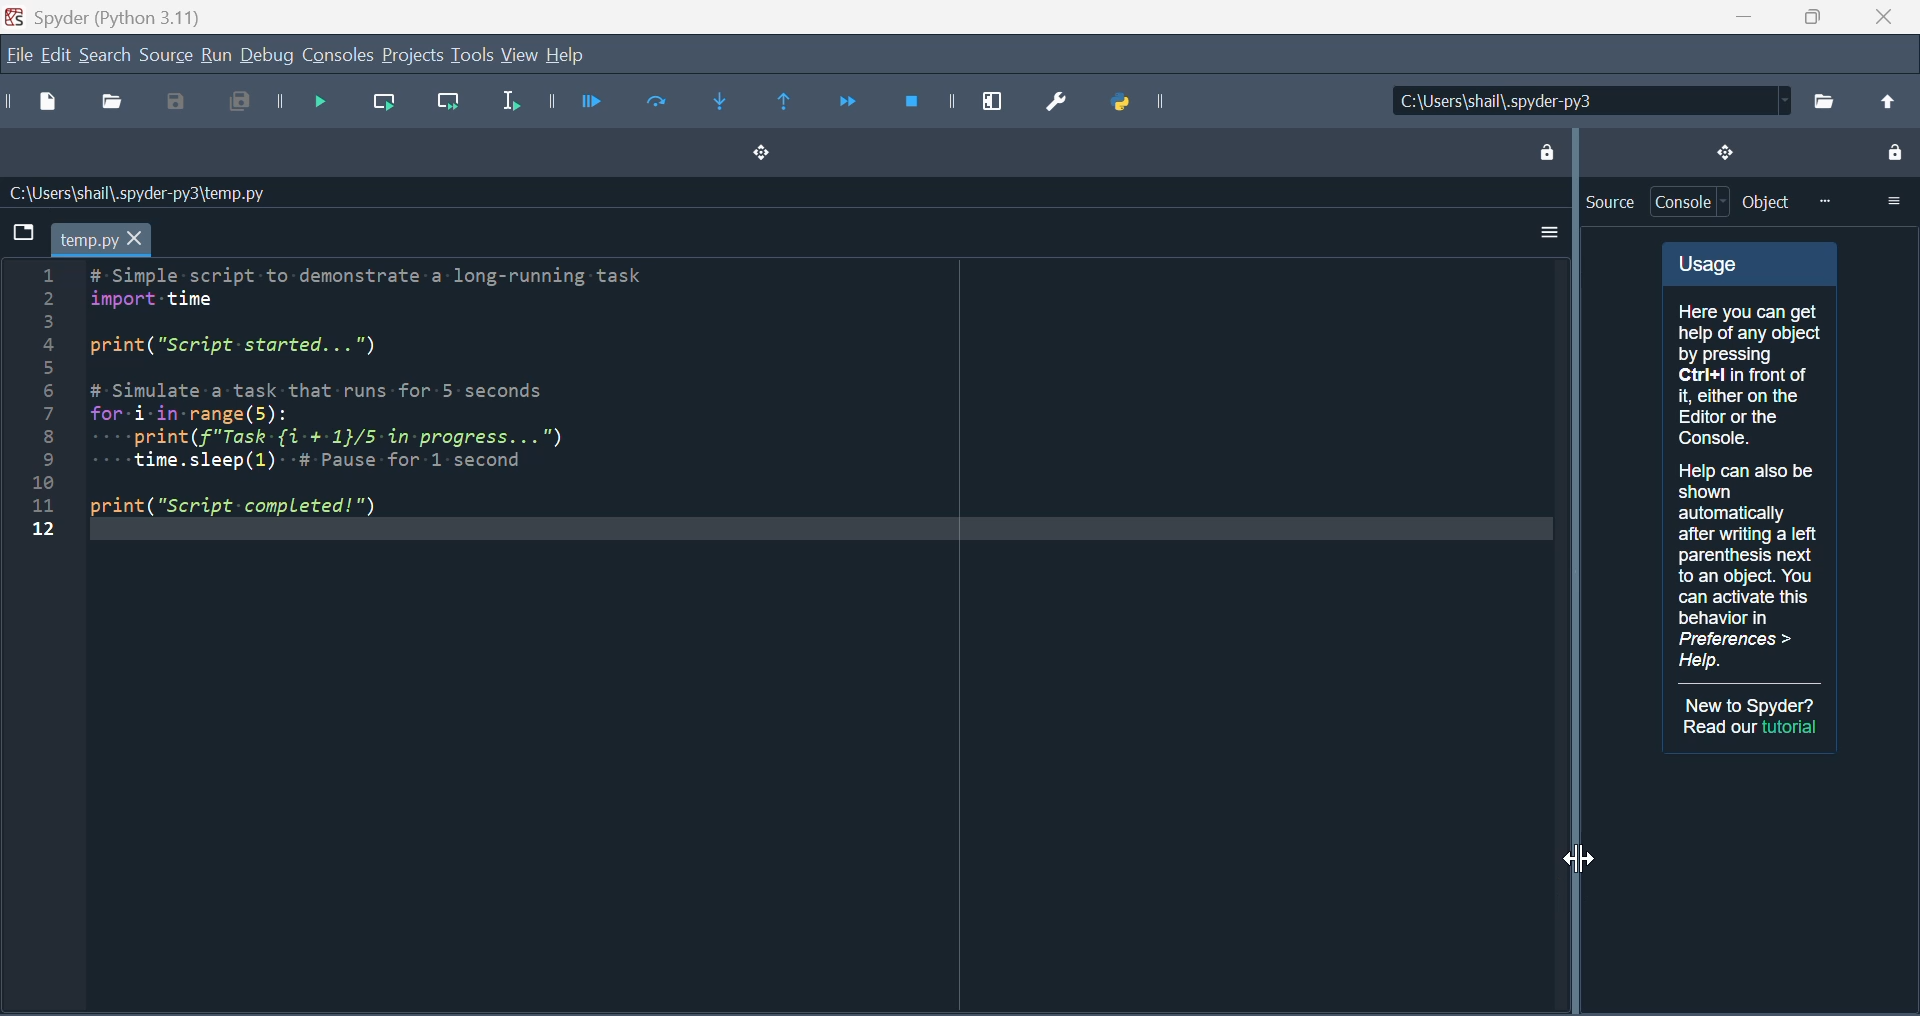  I want to click on Cursor, so click(1579, 862).